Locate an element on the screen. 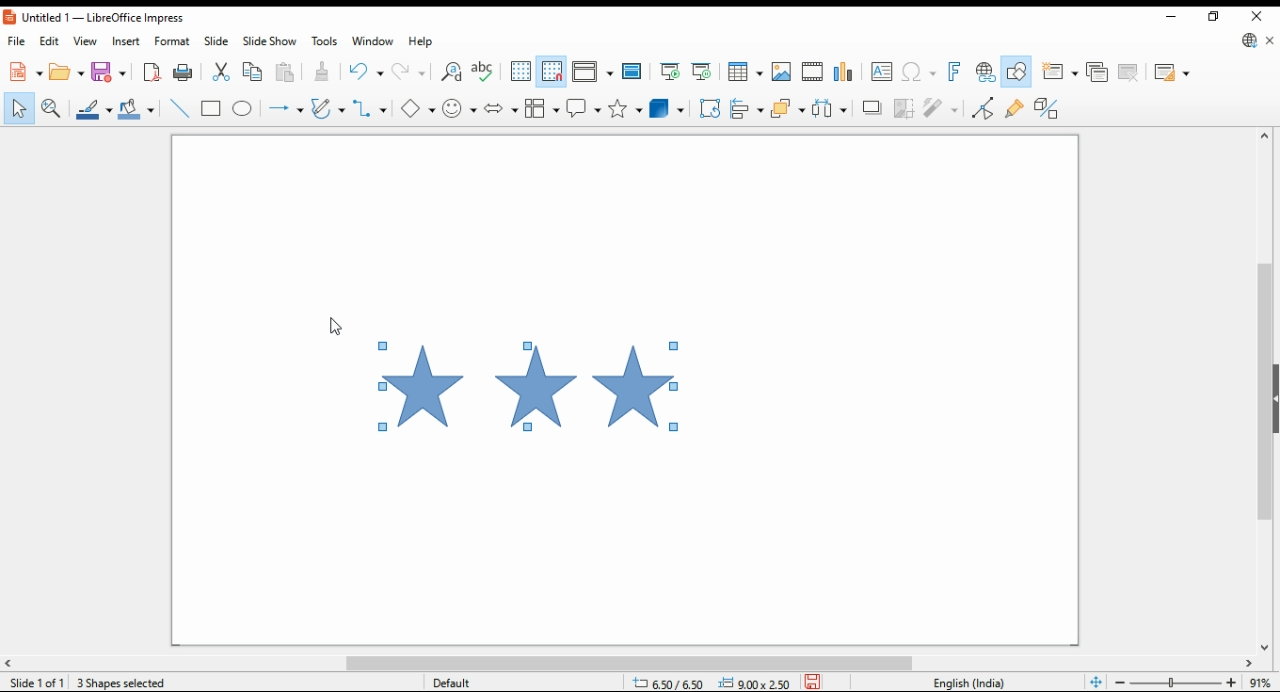 The width and height of the screenshot is (1280, 692). select is located at coordinates (20, 108).